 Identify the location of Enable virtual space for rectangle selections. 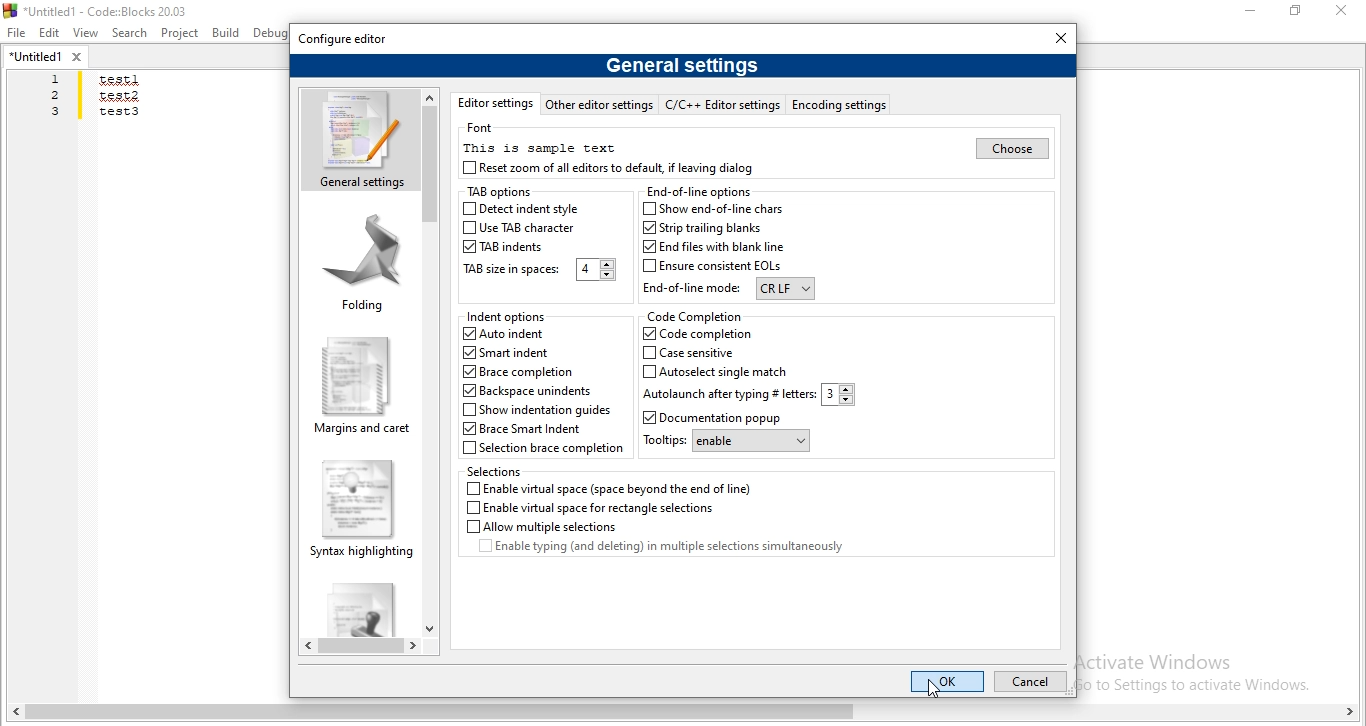
(589, 508).